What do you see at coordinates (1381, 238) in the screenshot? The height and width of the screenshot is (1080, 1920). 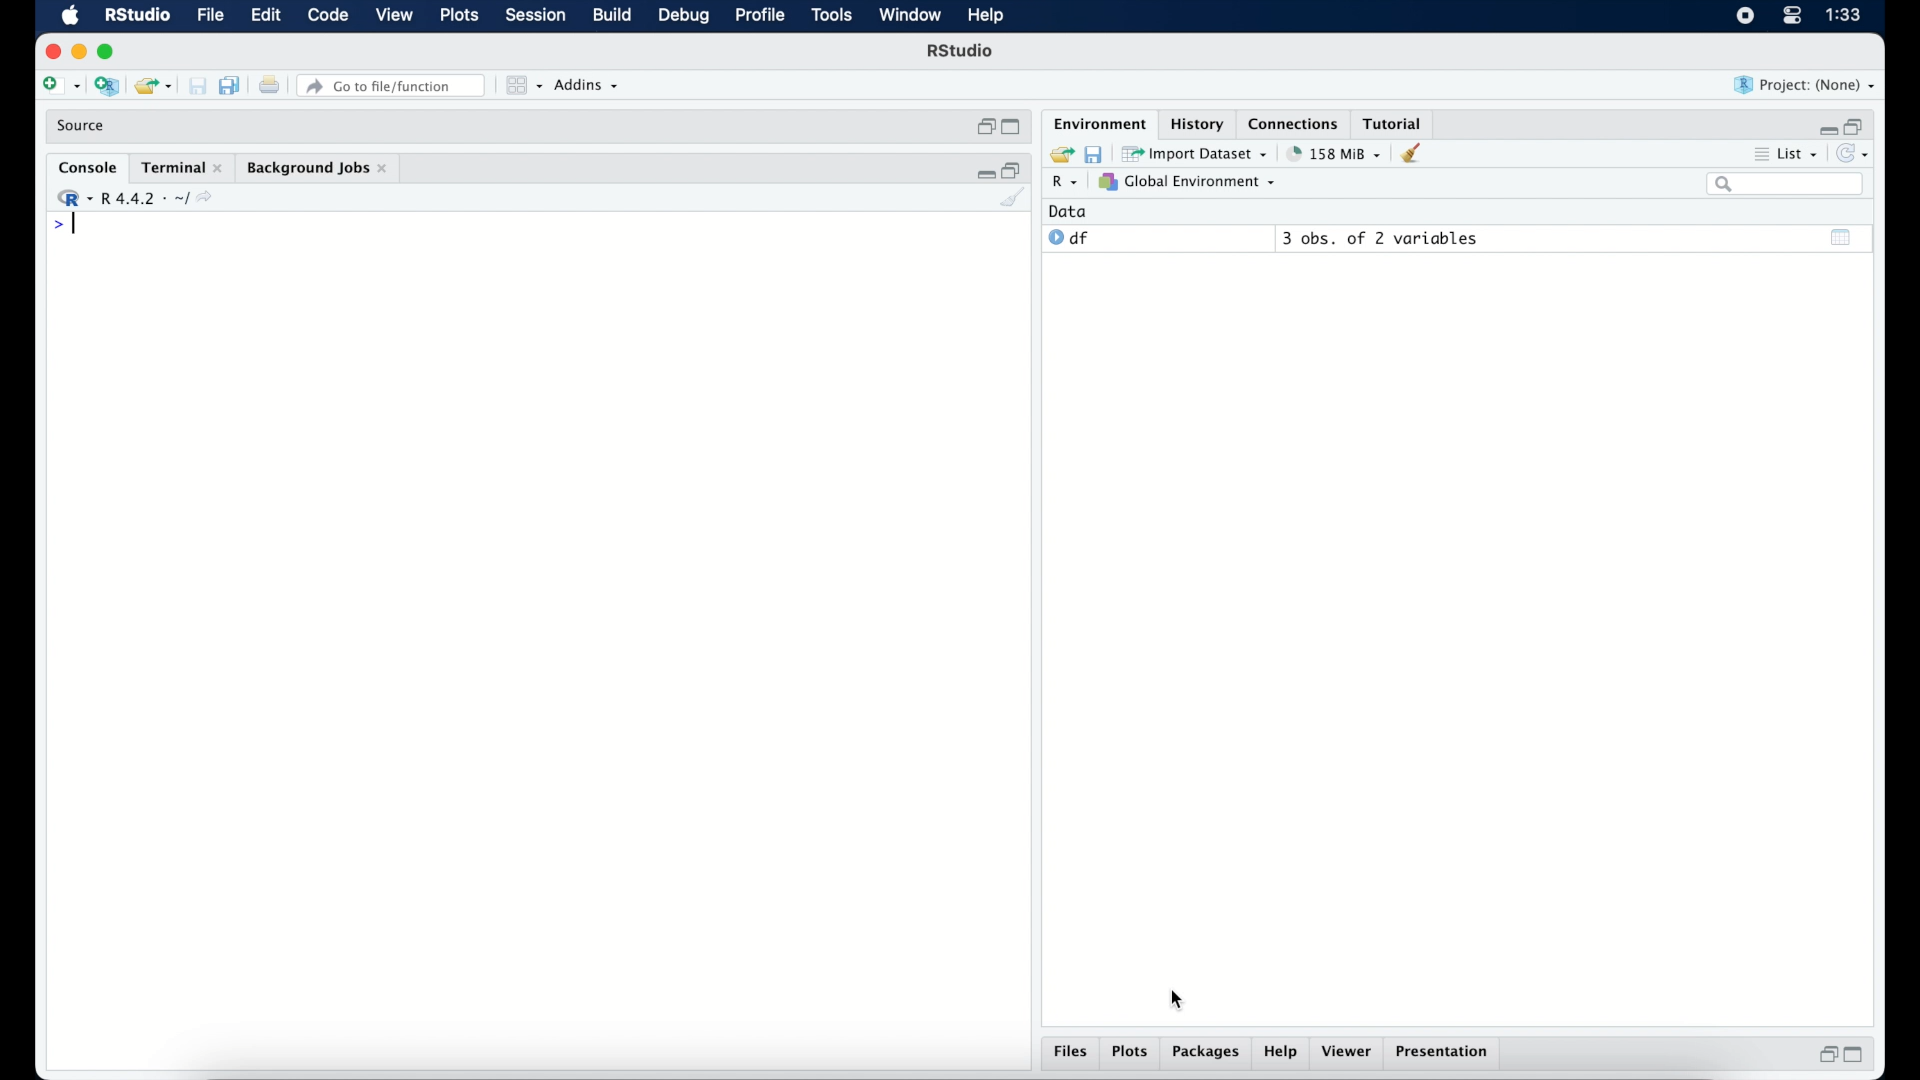 I see `3 obs, of 2 variables` at bounding box center [1381, 238].